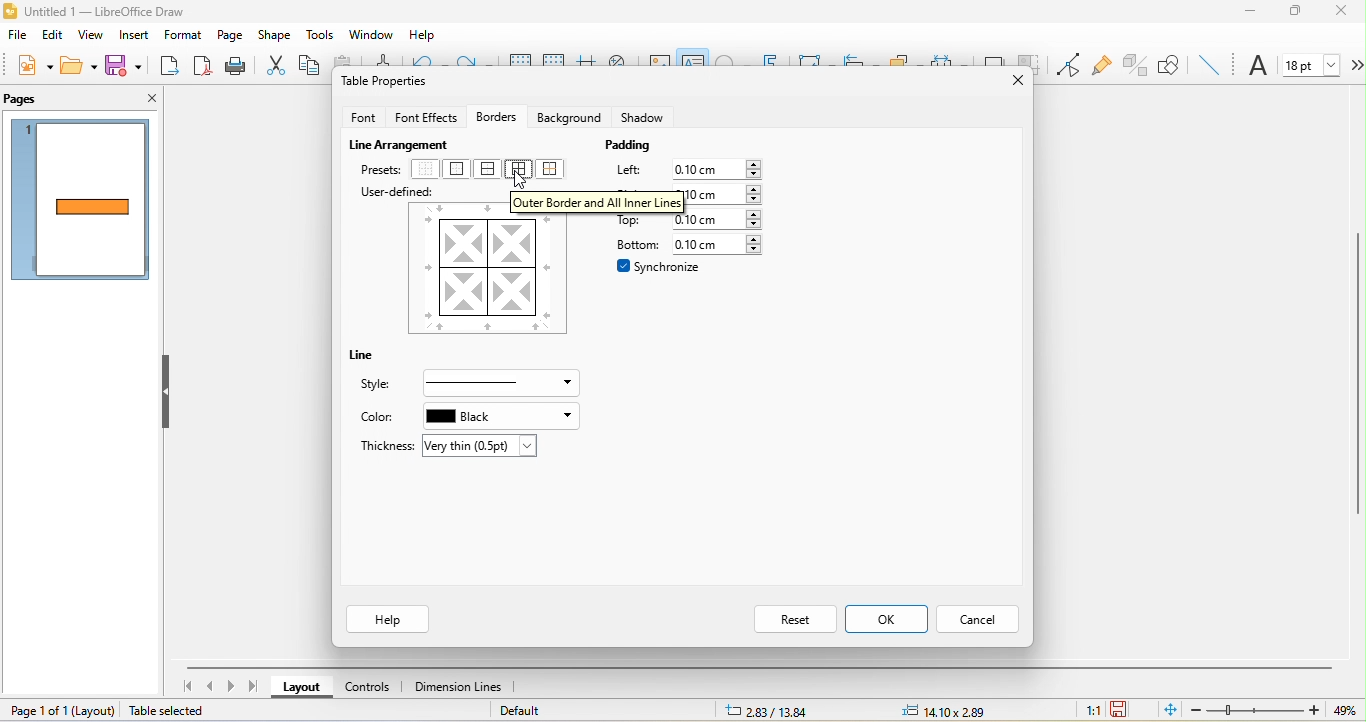 This screenshot has width=1366, height=722. I want to click on top, so click(631, 221).